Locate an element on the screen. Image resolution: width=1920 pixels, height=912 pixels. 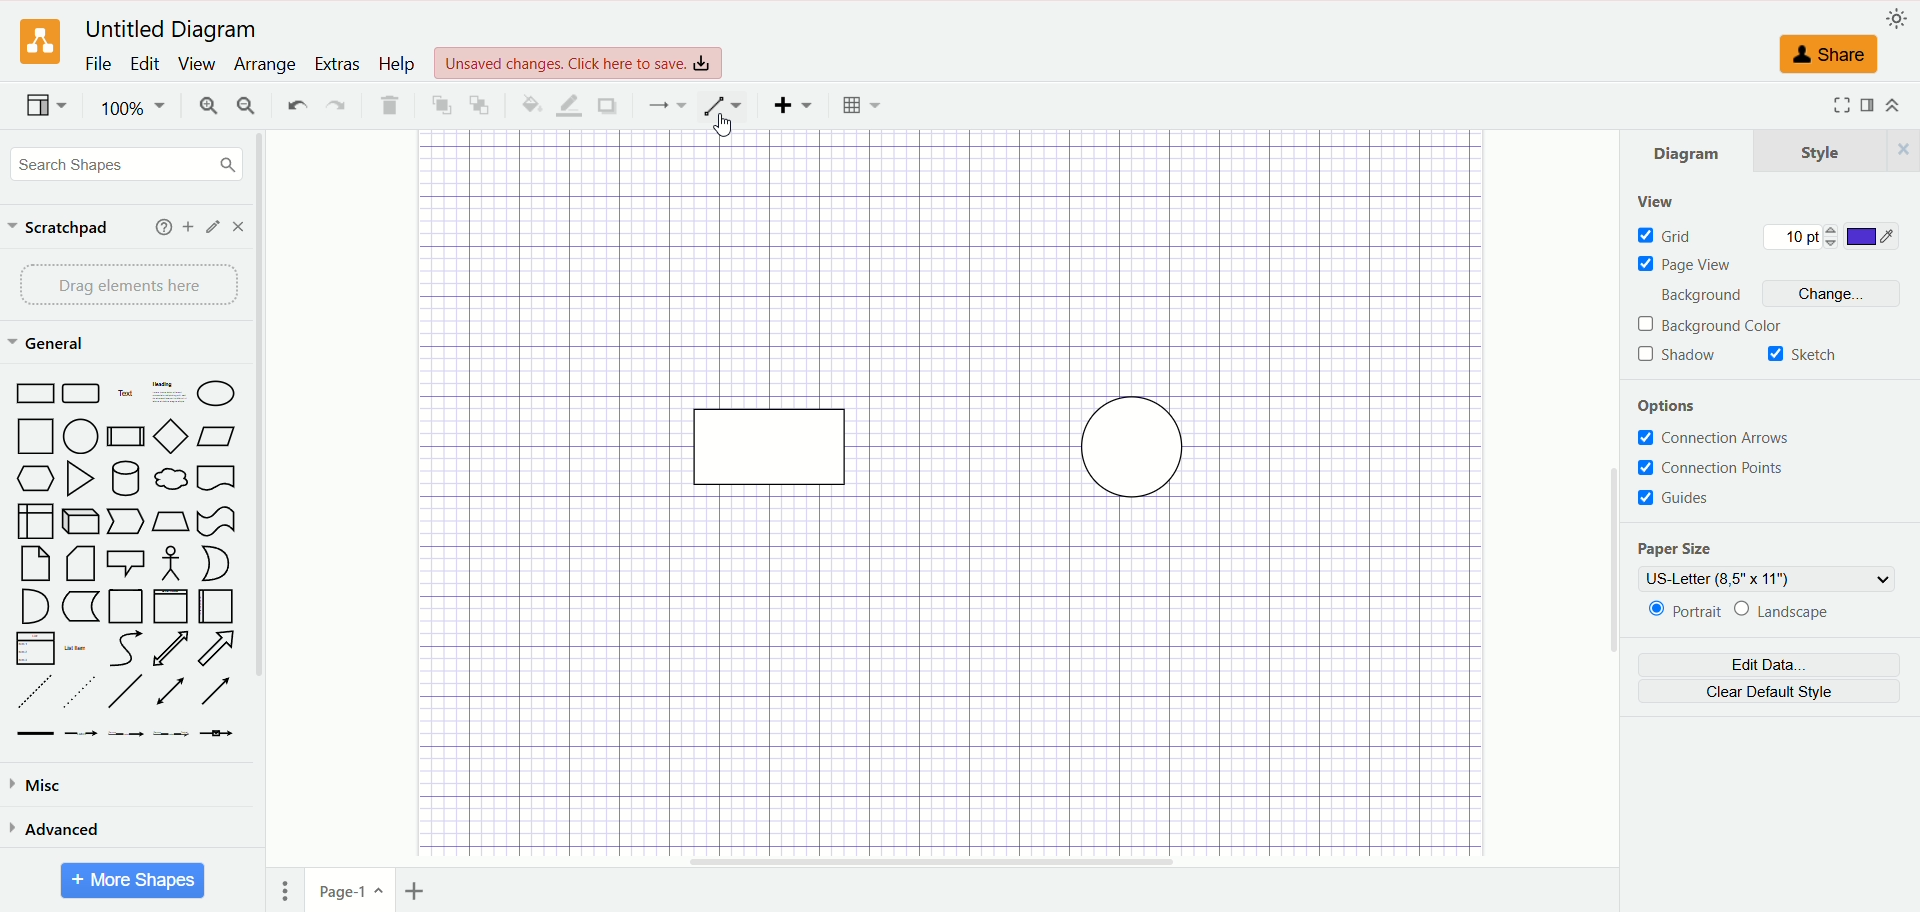
page view is located at coordinates (1685, 264).